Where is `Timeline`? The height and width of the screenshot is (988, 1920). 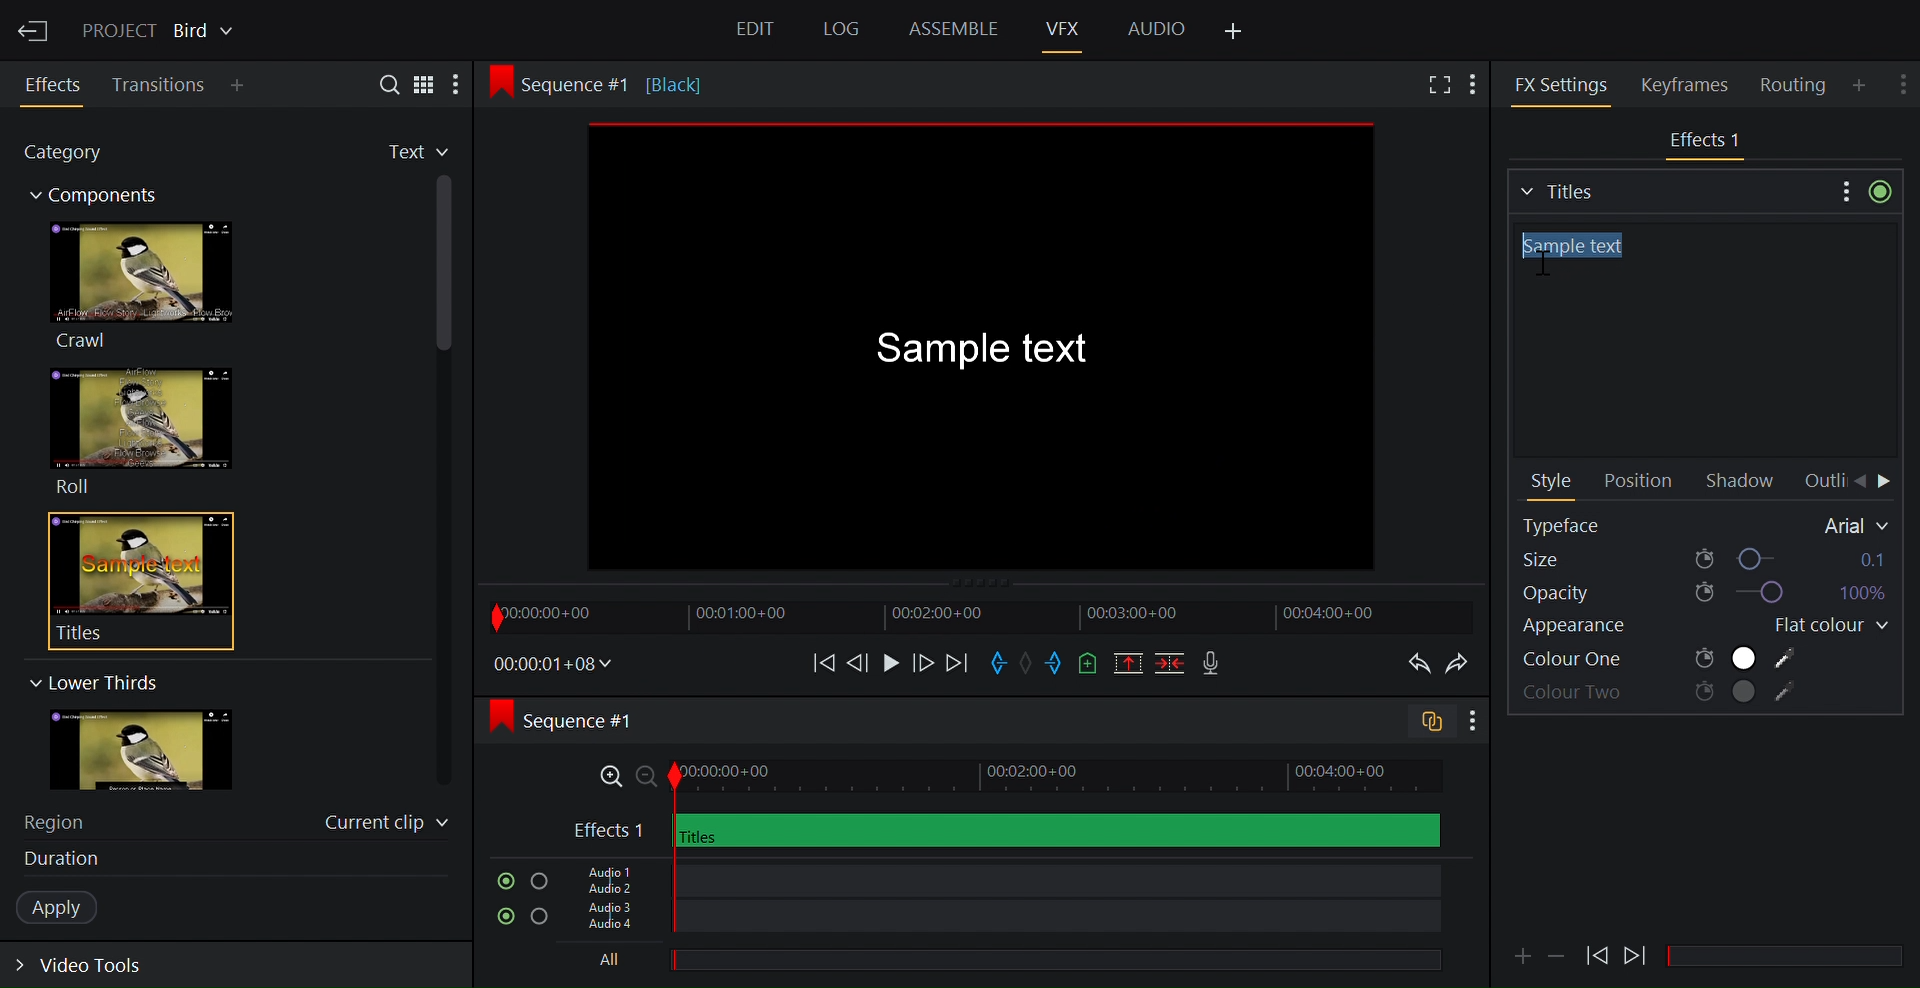 Timeline is located at coordinates (979, 616).